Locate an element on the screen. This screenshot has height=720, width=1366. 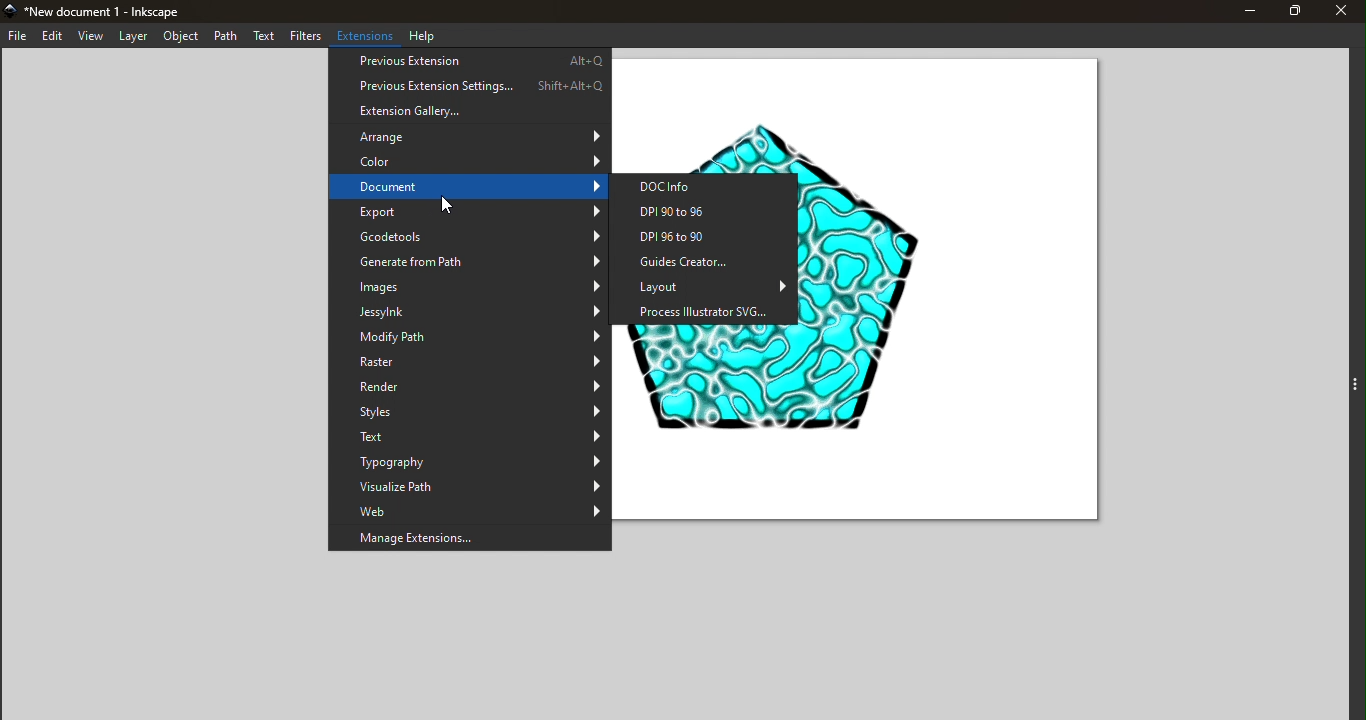
Object is located at coordinates (183, 37).